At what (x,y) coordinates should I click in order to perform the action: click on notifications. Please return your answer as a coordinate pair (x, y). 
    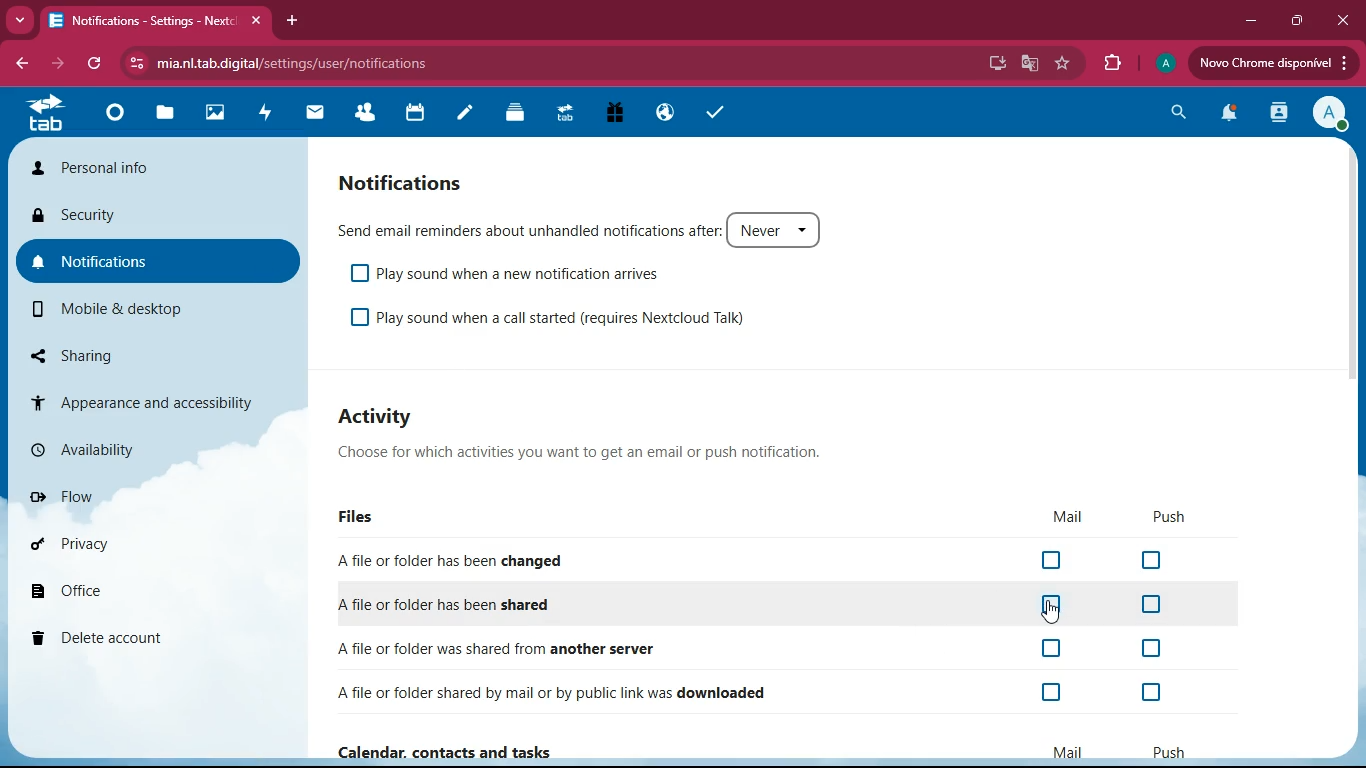
    Looking at the image, I should click on (162, 259).